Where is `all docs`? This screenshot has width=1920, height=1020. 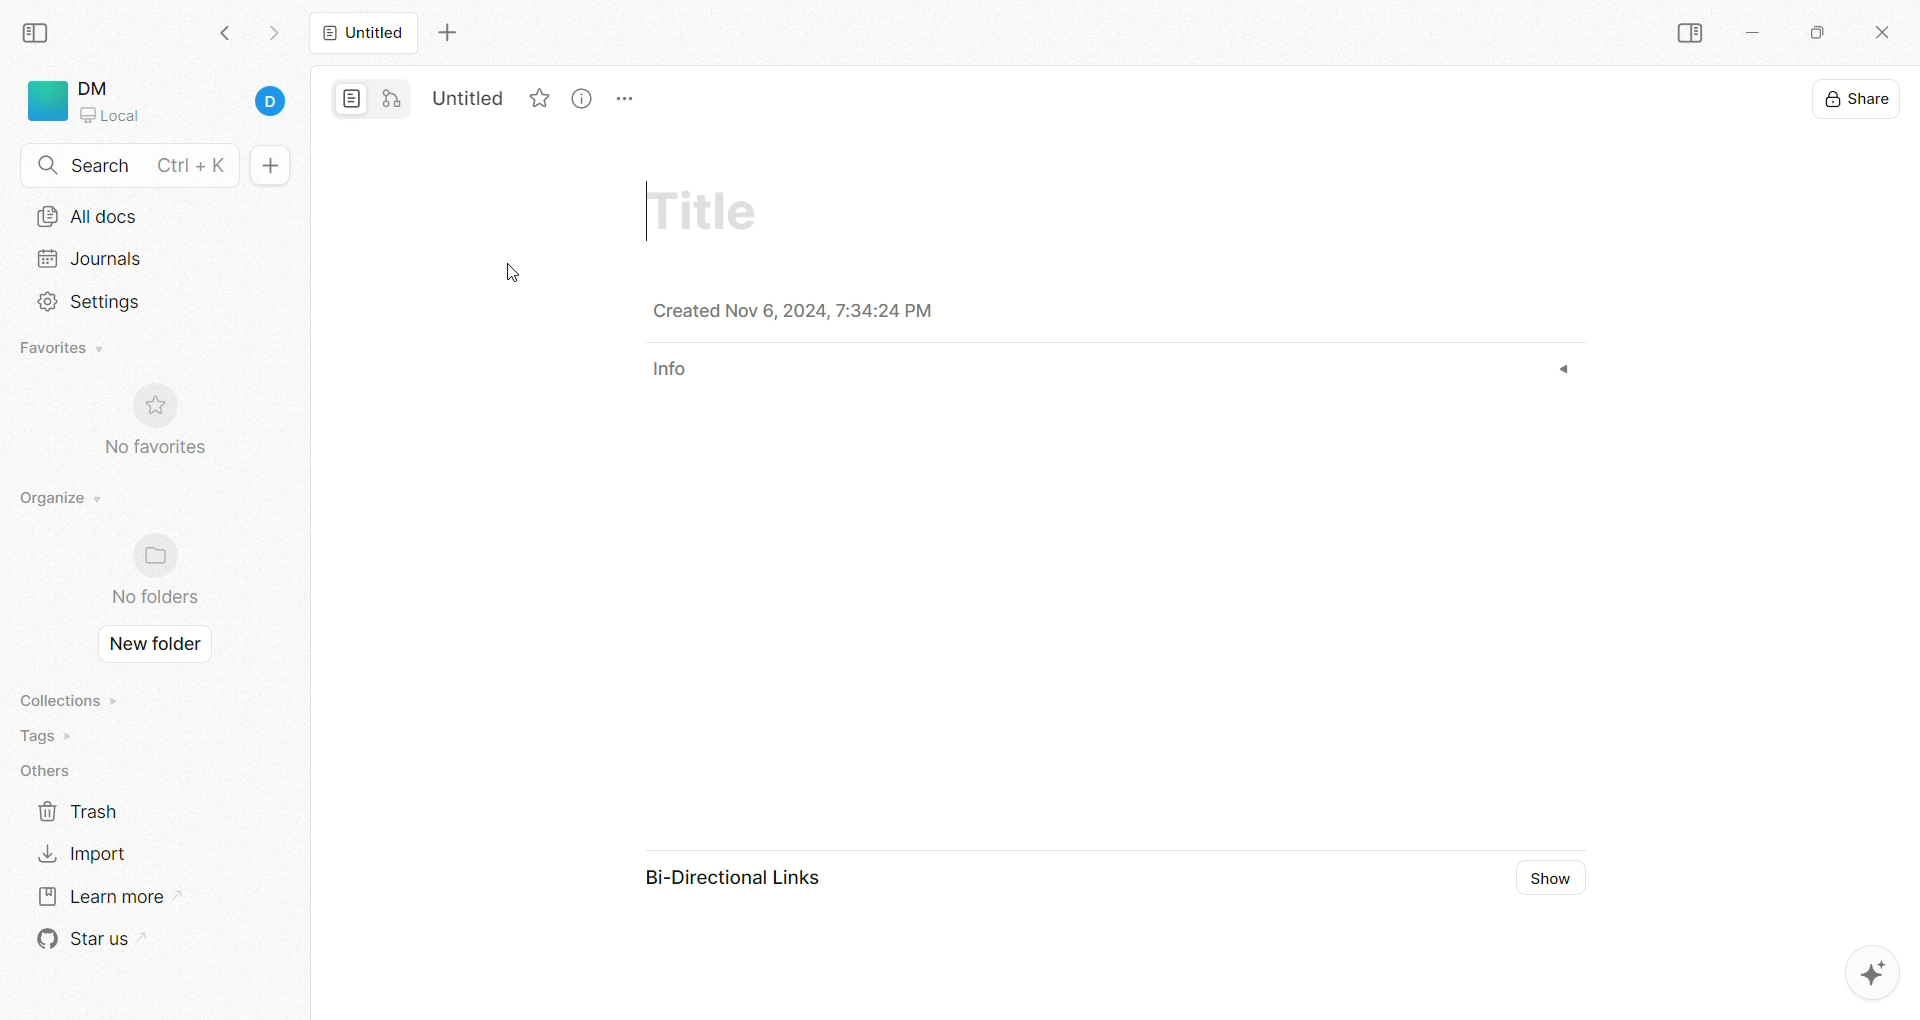 all docs is located at coordinates (87, 216).